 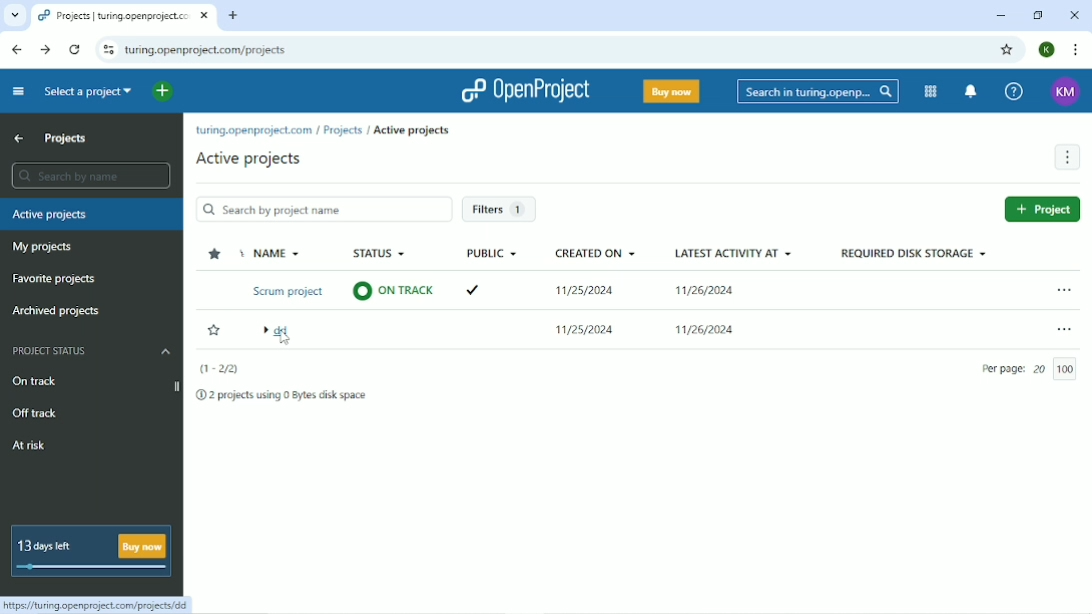 What do you see at coordinates (56, 280) in the screenshot?
I see `Favorite projects` at bounding box center [56, 280].